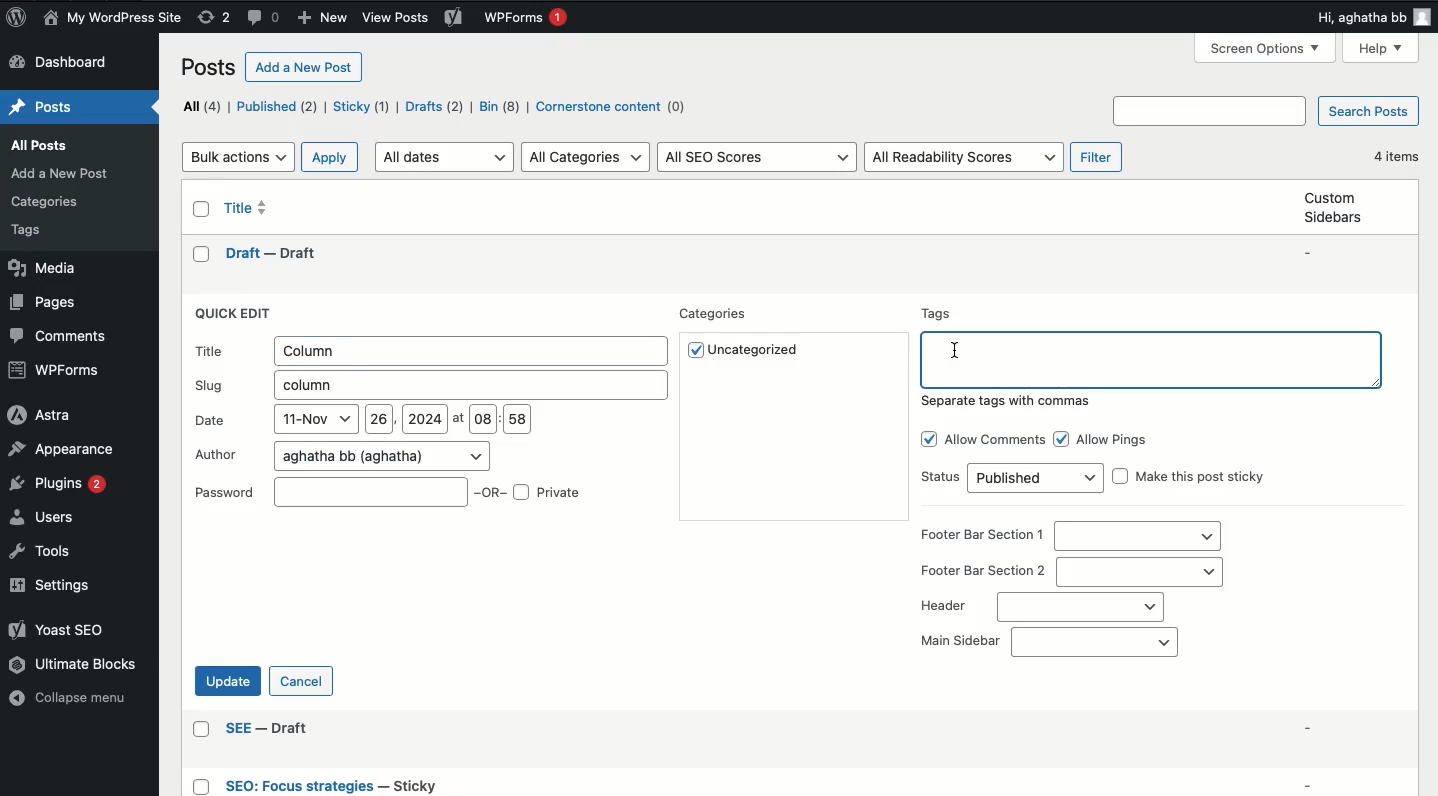 This screenshot has height=796, width=1438. I want to click on Posts, so click(206, 70).